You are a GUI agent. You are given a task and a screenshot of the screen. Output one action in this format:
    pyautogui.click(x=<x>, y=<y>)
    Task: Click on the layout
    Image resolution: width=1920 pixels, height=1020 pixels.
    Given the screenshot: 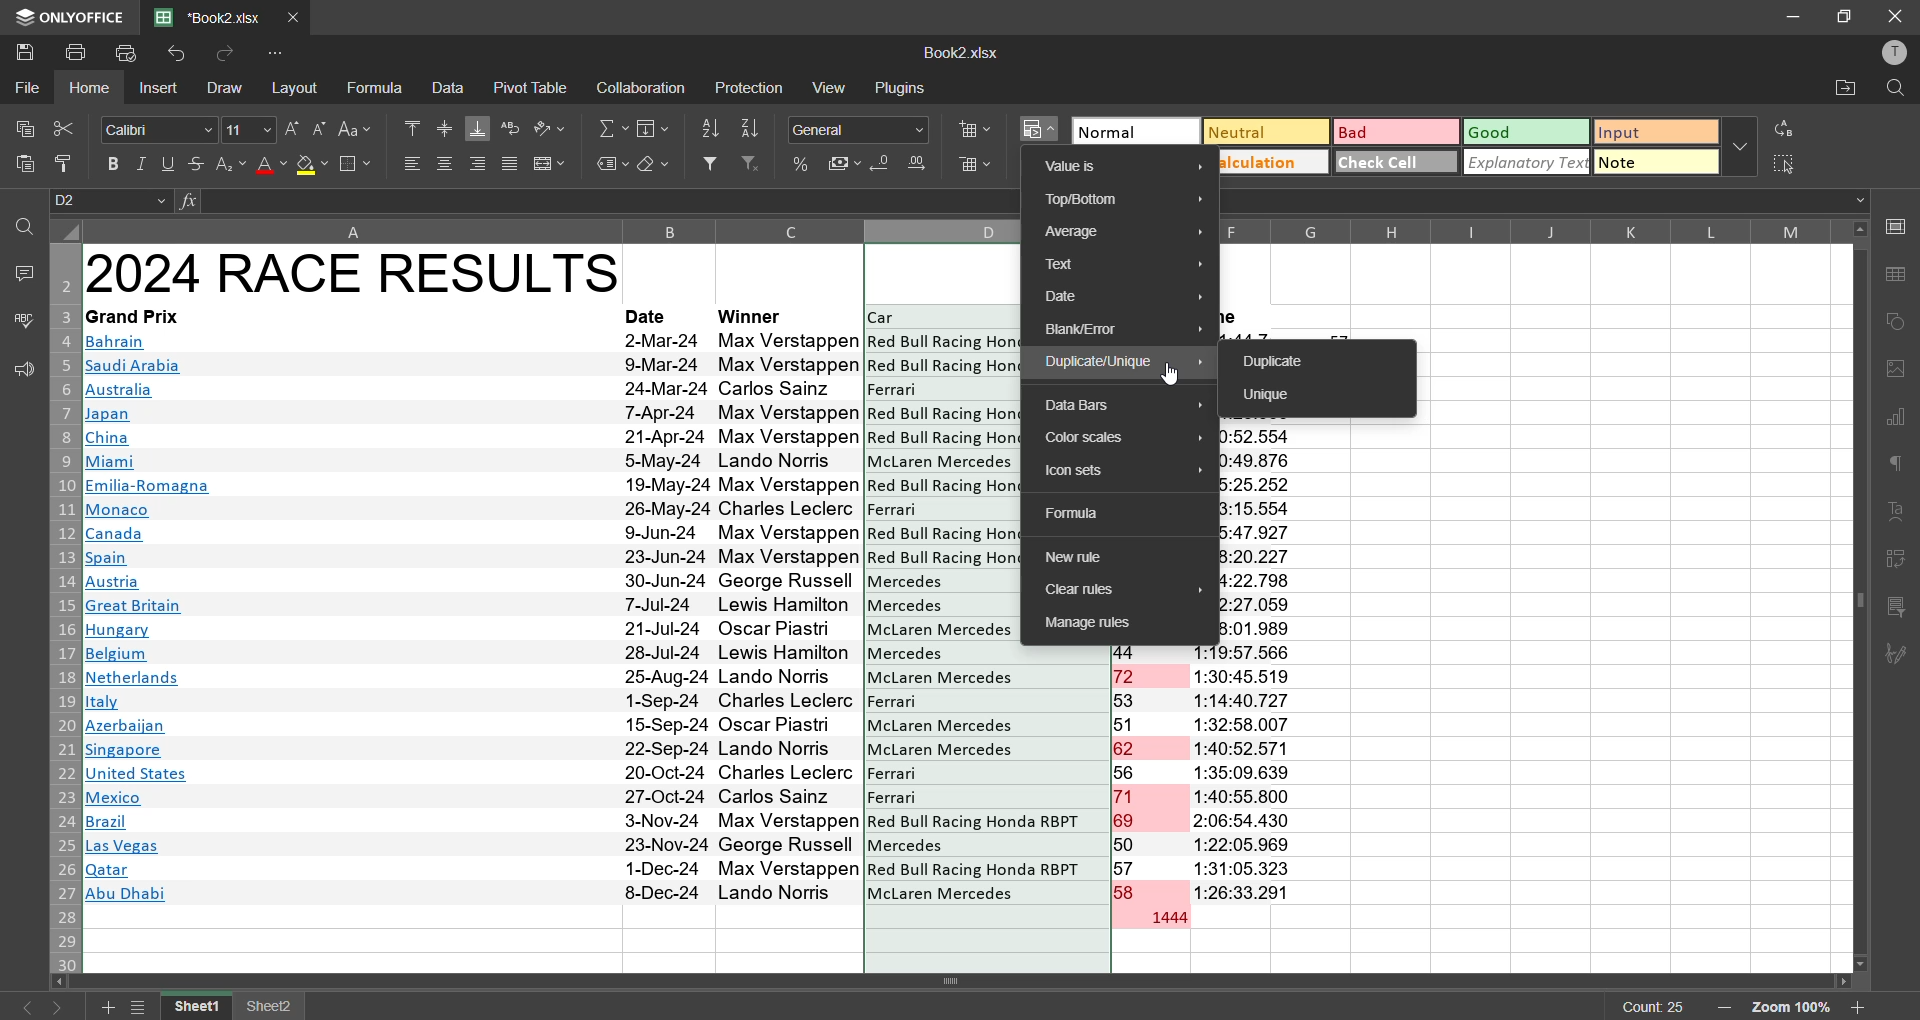 What is the action you would take?
    pyautogui.click(x=299, y=88)
    